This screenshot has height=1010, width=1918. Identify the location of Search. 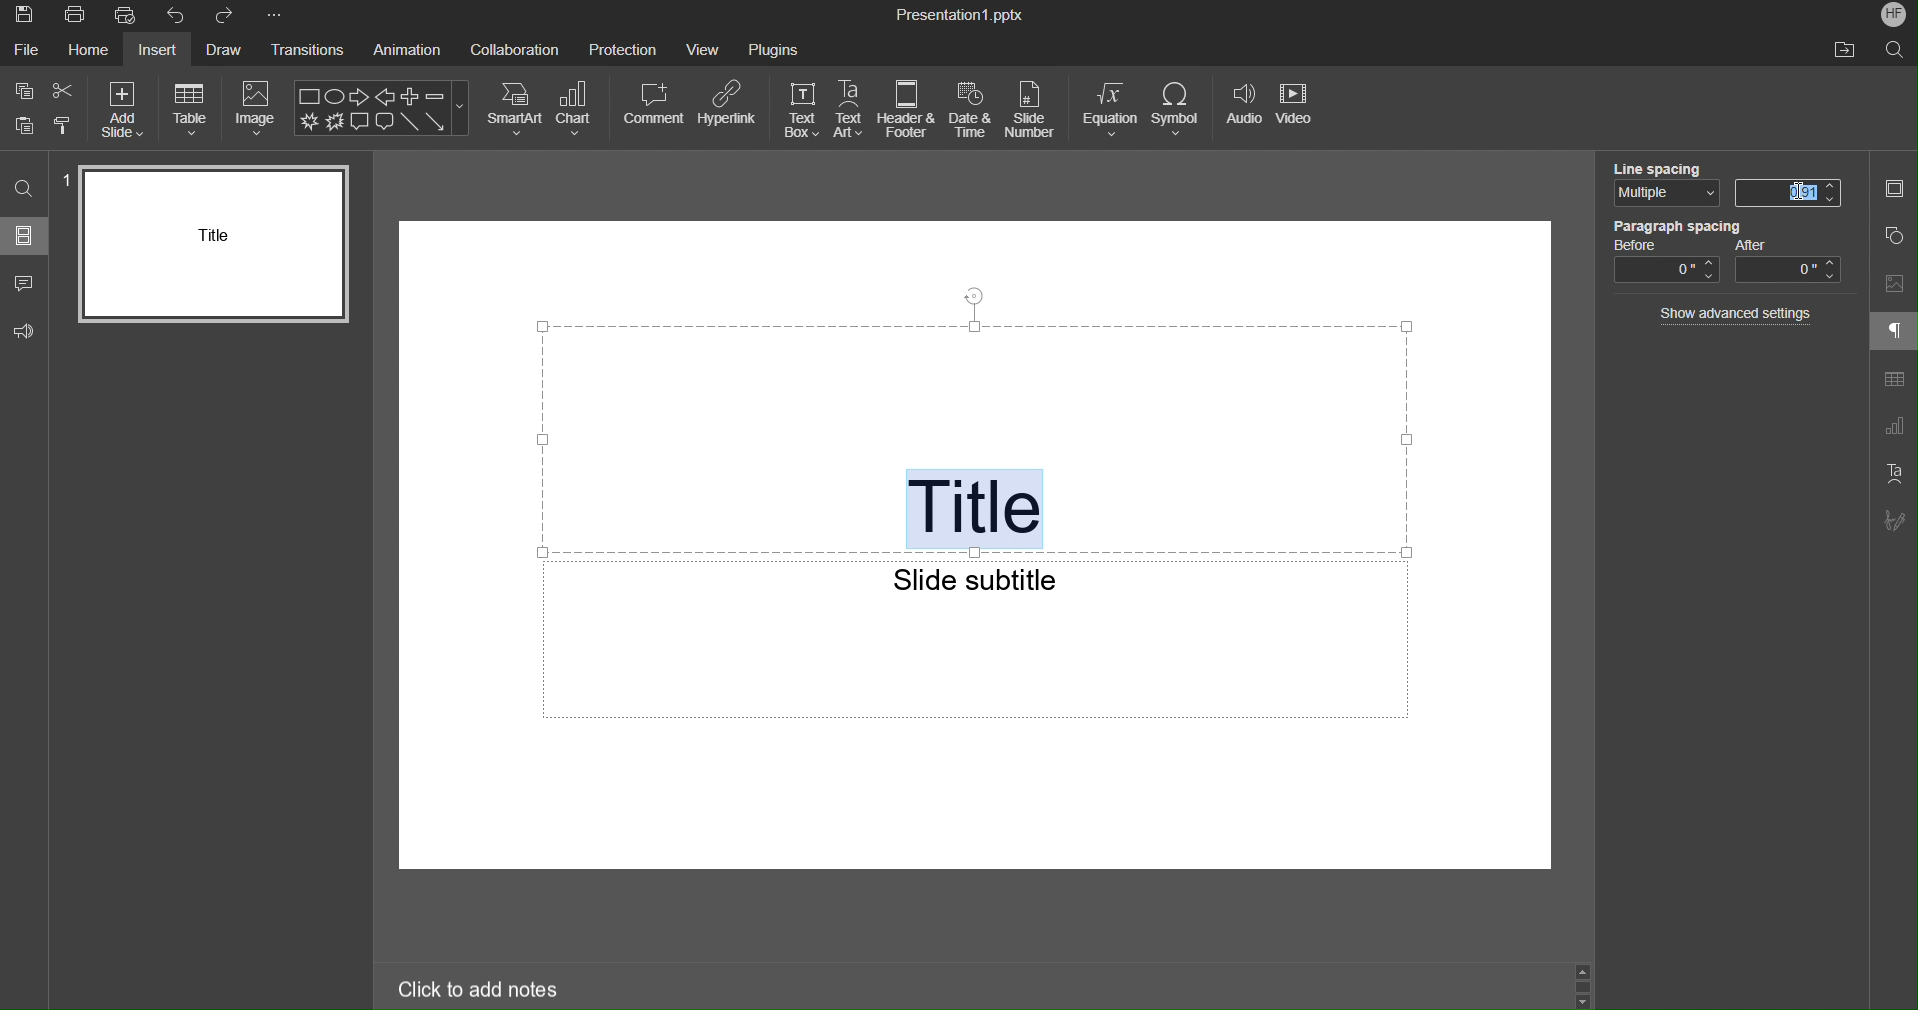
(25, 189).